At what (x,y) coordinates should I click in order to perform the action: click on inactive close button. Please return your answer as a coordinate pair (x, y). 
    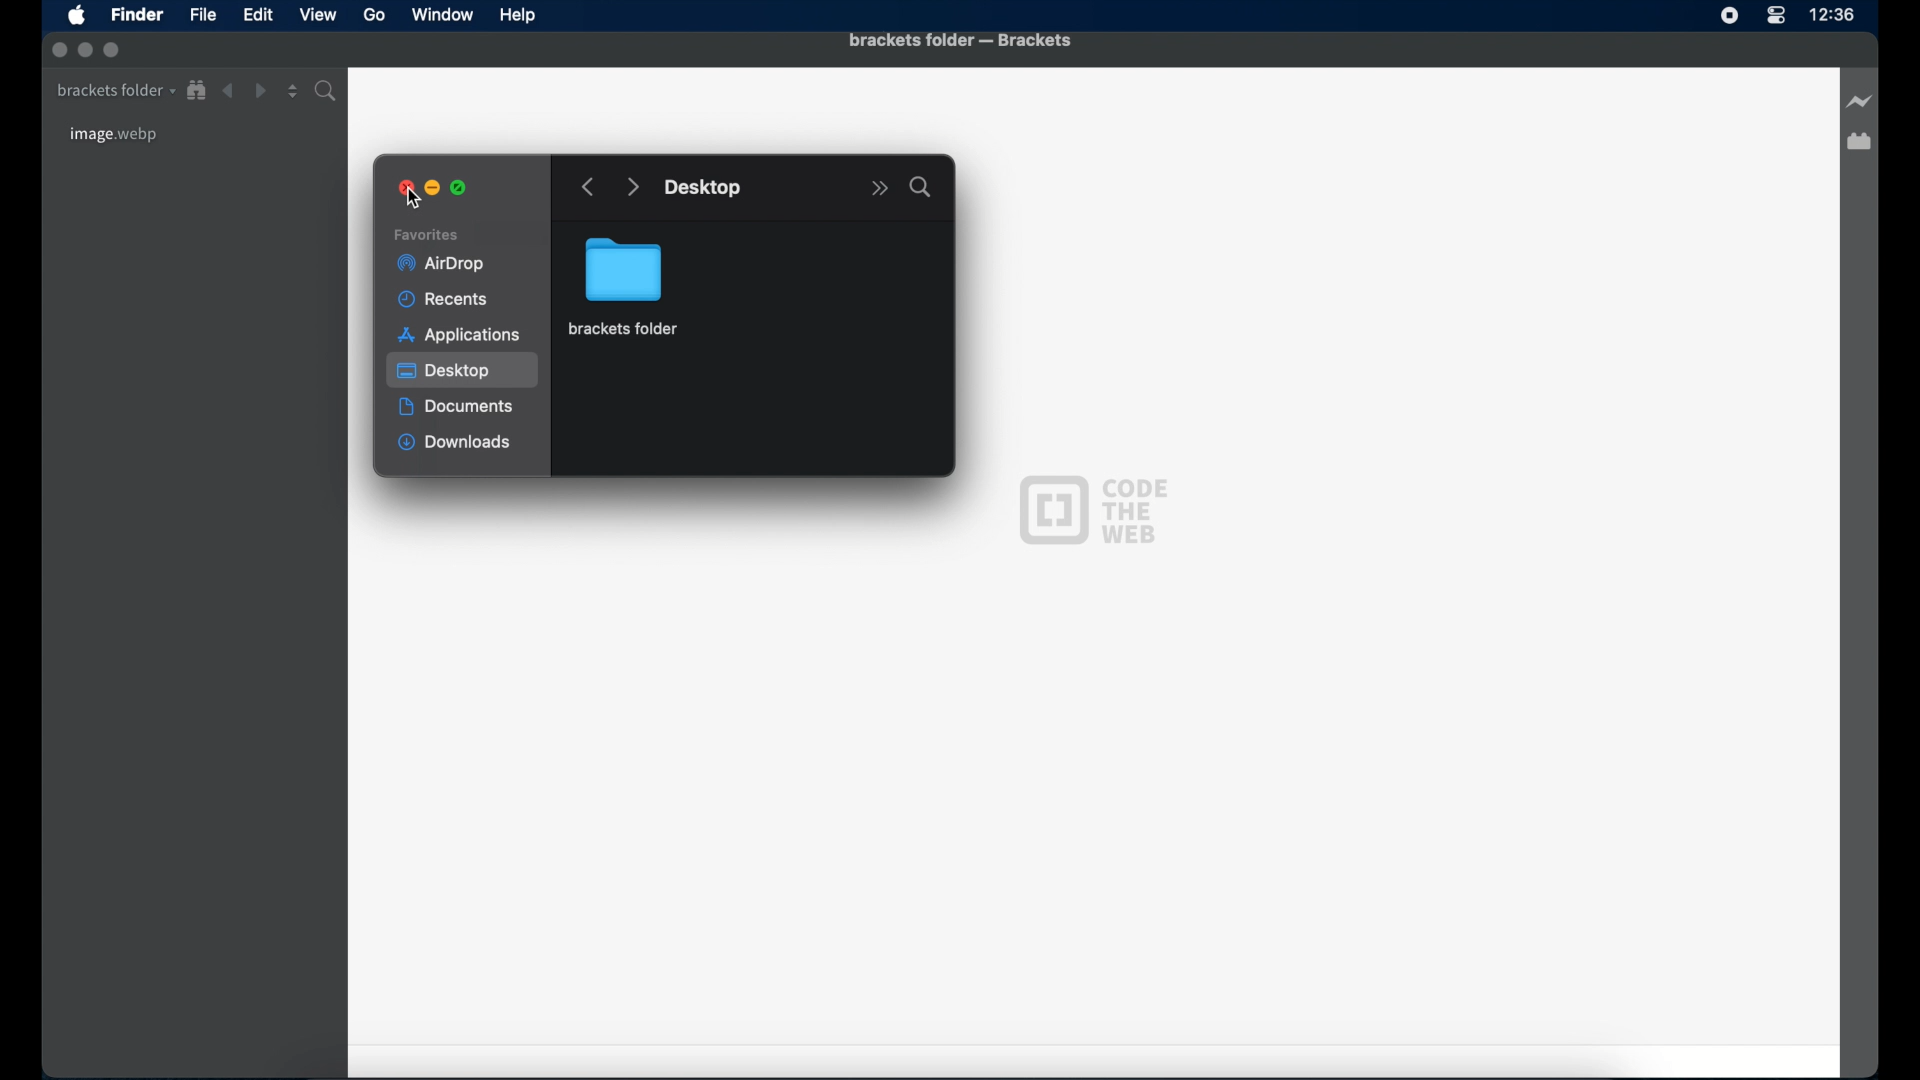
    Looking at the image, I should click on (59, 50).